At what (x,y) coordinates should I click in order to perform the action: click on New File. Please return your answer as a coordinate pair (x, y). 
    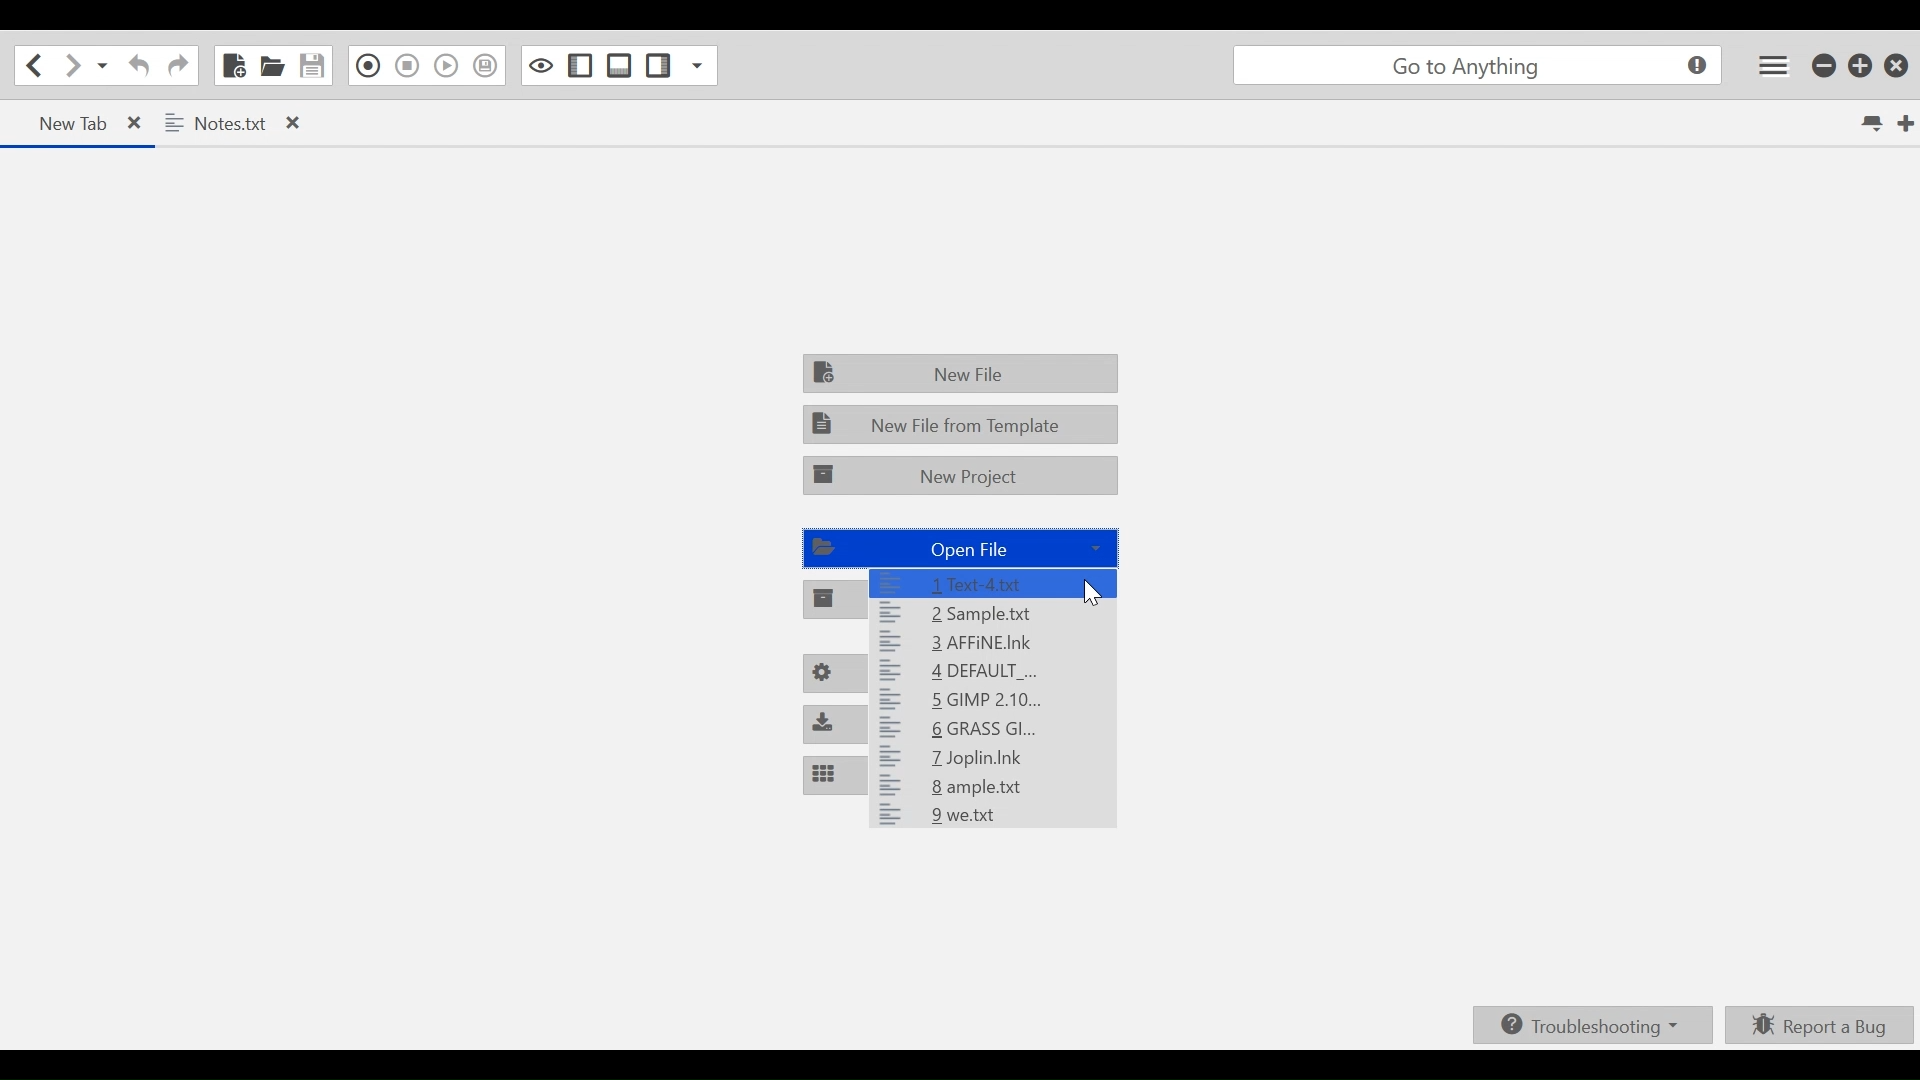
    Looking at the image, I should click on (231, 65).